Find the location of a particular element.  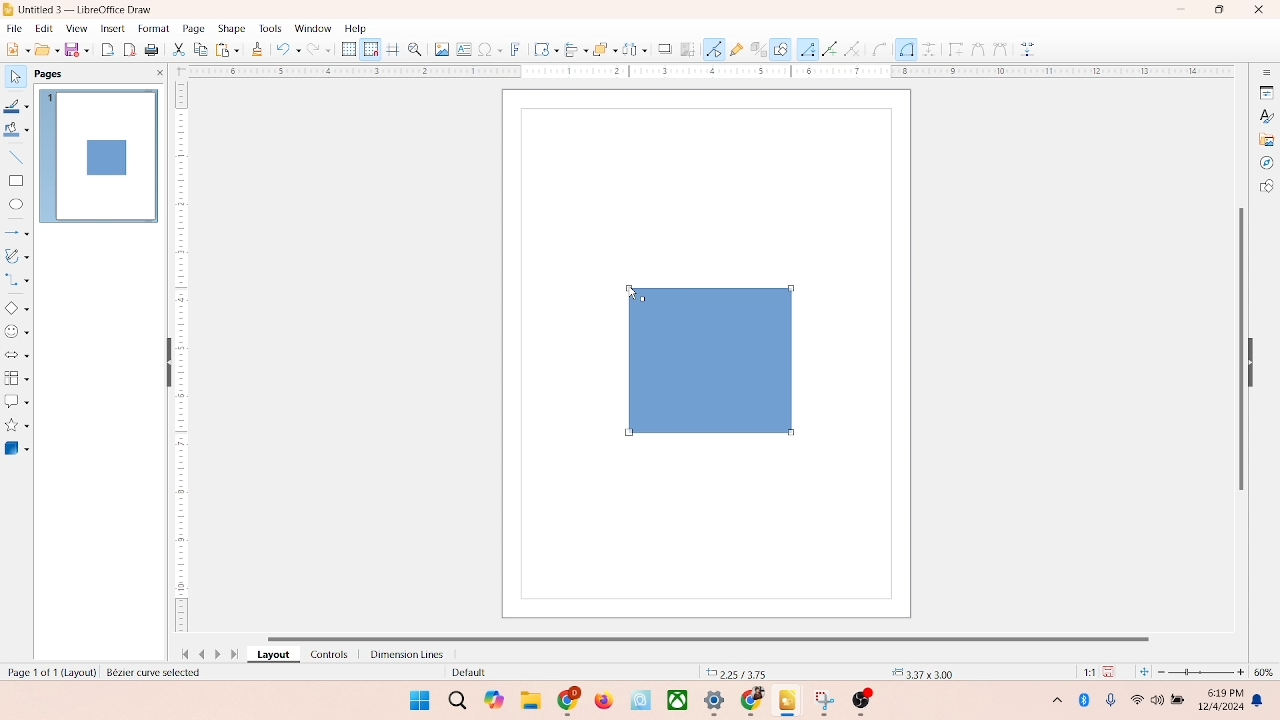

hide is located at coordinates (1256, 359).